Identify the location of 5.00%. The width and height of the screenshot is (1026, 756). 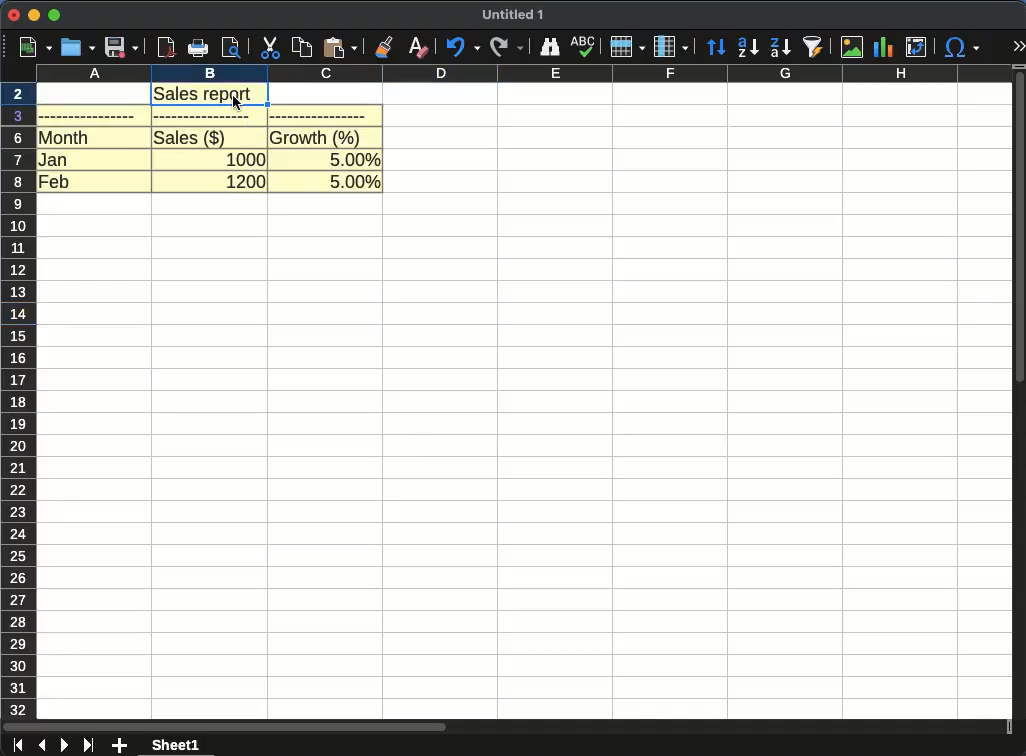
(355, 157).